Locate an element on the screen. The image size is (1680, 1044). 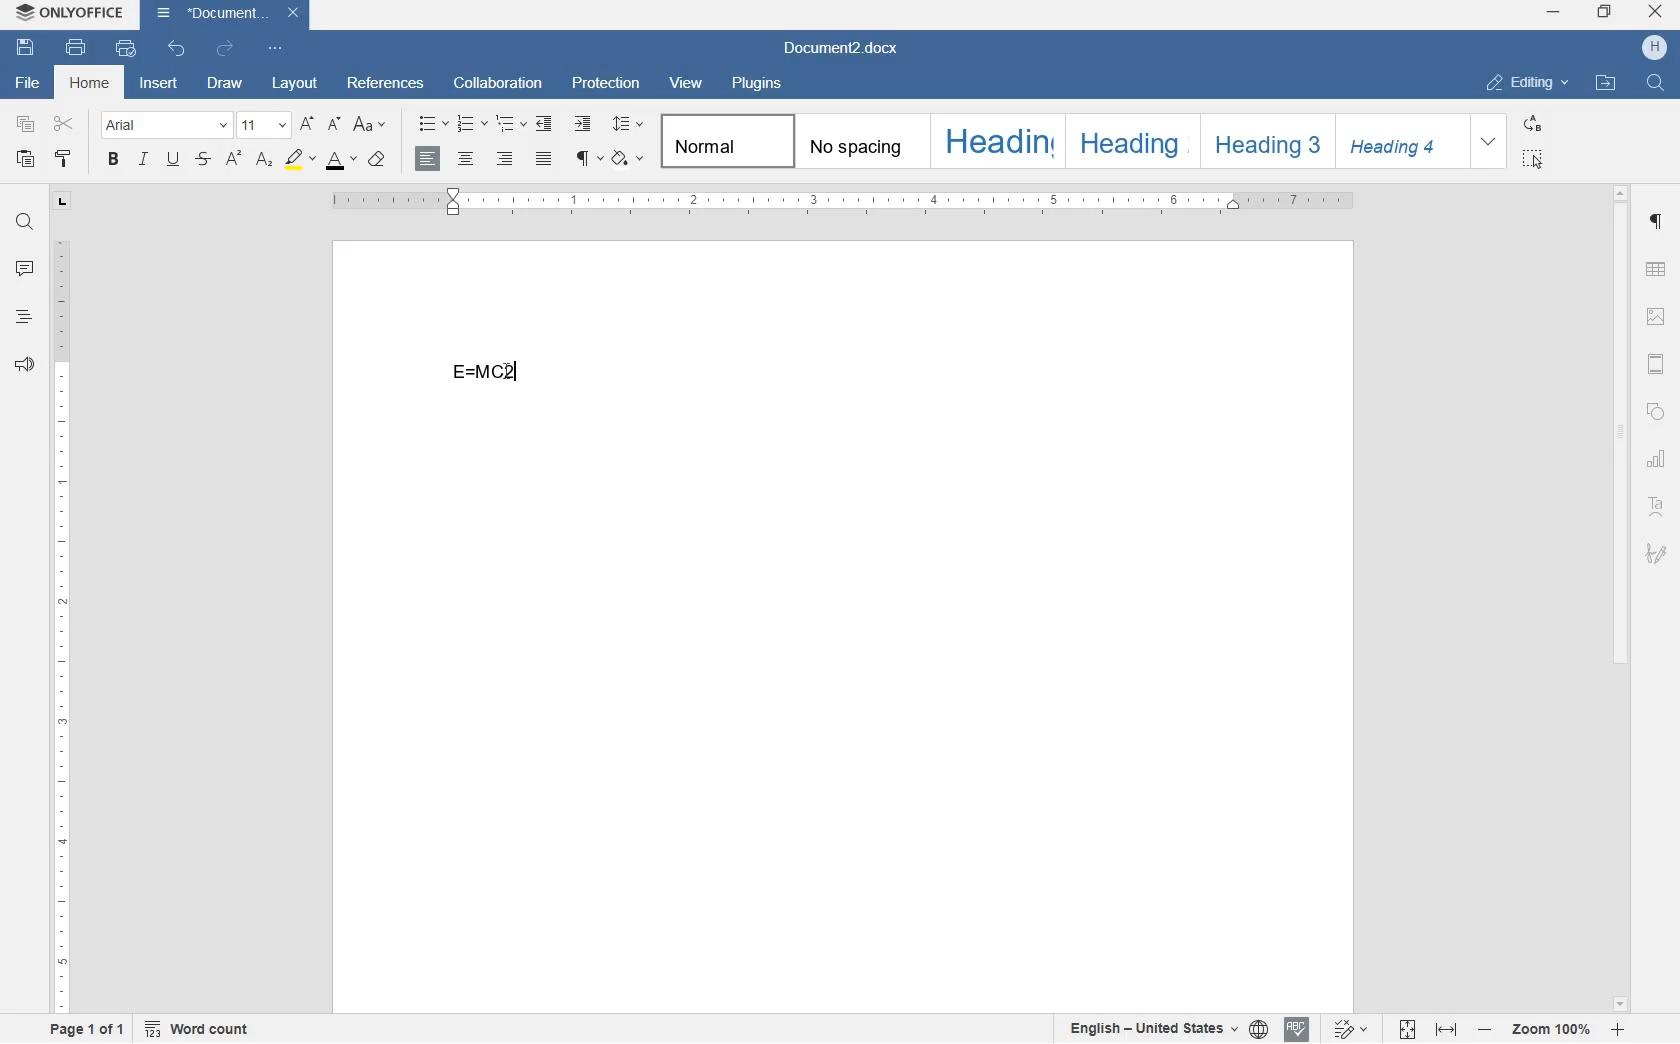
header & footer is located at coordinates (1658, 364).